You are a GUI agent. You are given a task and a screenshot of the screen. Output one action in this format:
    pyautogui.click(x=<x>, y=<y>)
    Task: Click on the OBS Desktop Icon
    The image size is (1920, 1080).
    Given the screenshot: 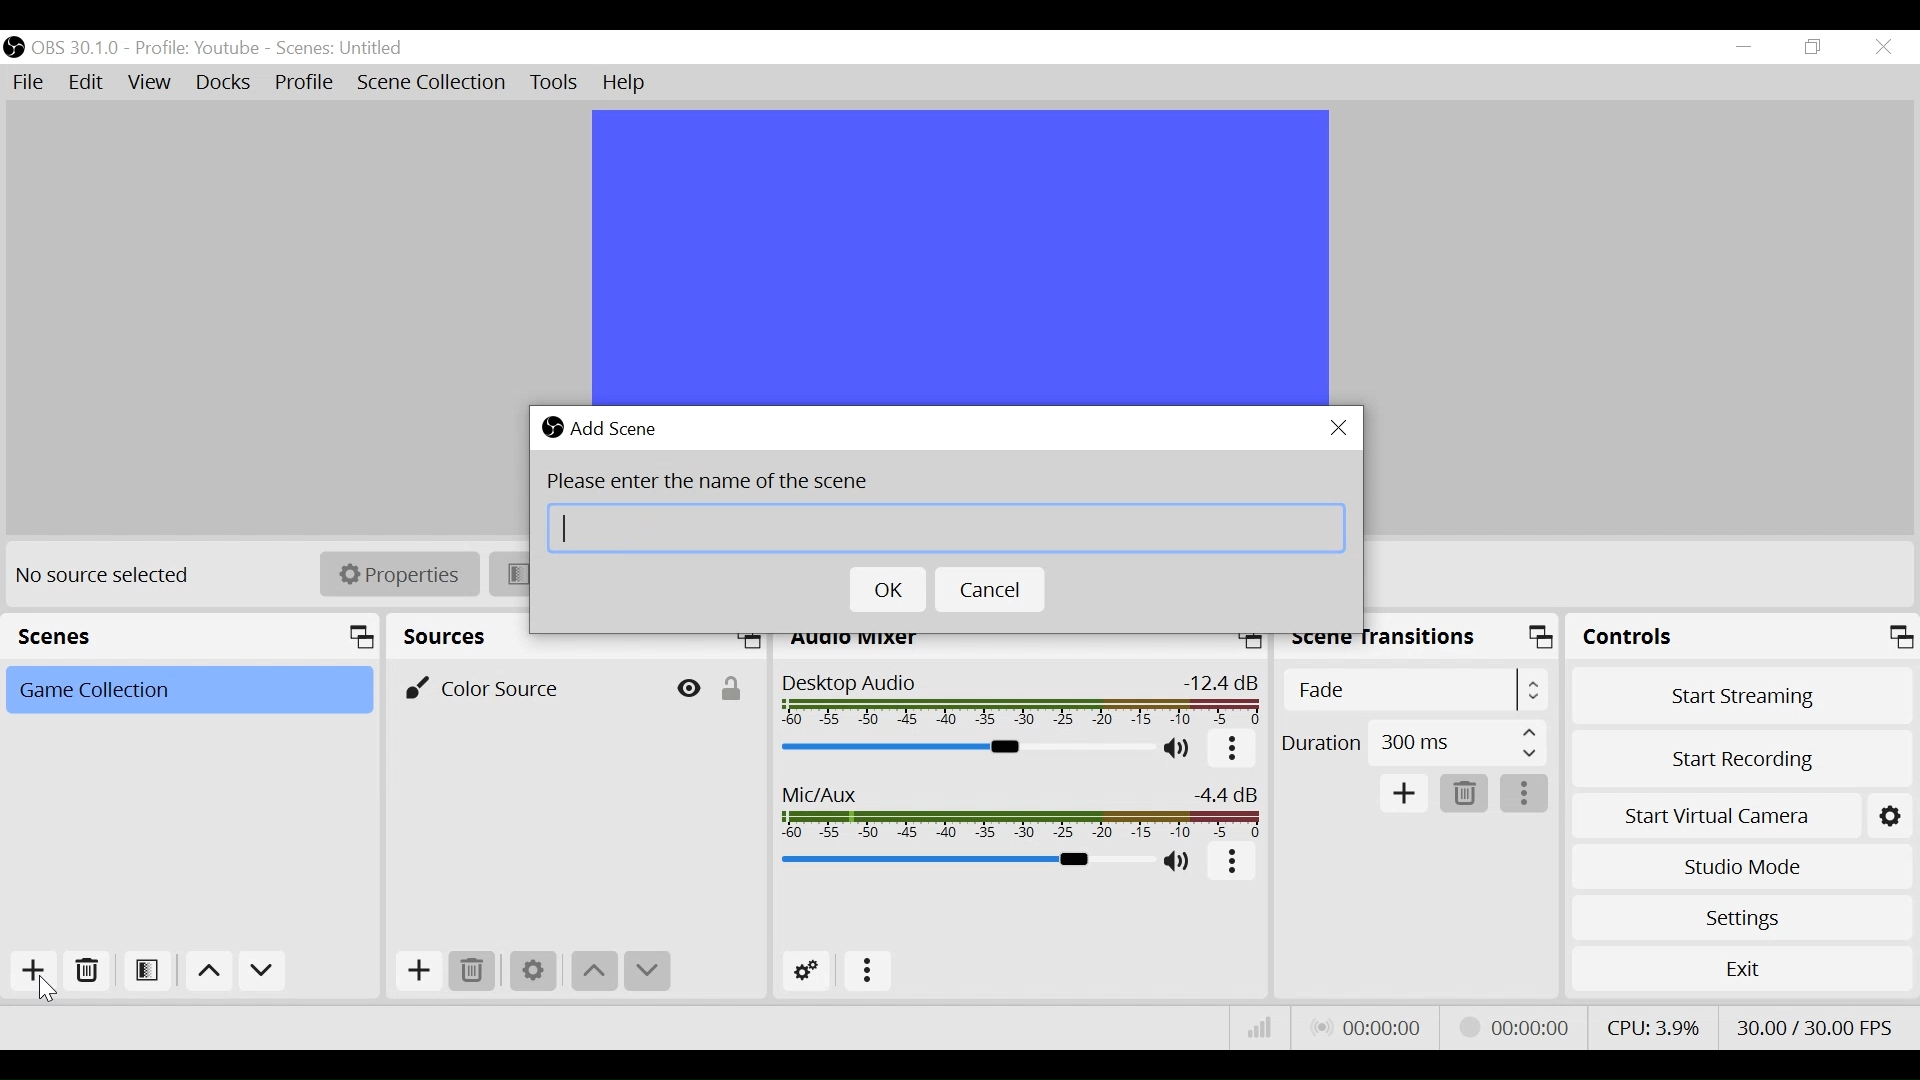 What is the action you would take?
    pyautogui.click(x=13, y=47)
    